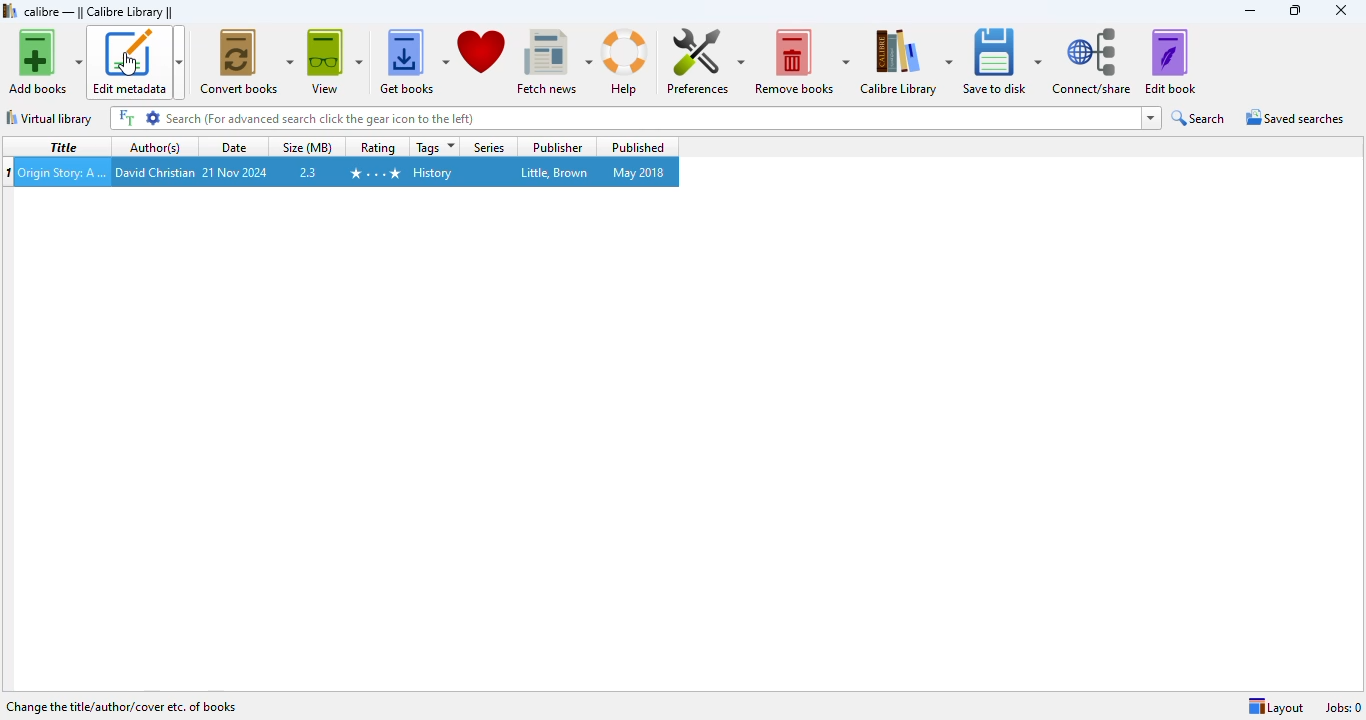 The image size is (1366, 720). Describe the element at coordinates (306, 147) in the screenshot. I see `size (MB)` at that location.